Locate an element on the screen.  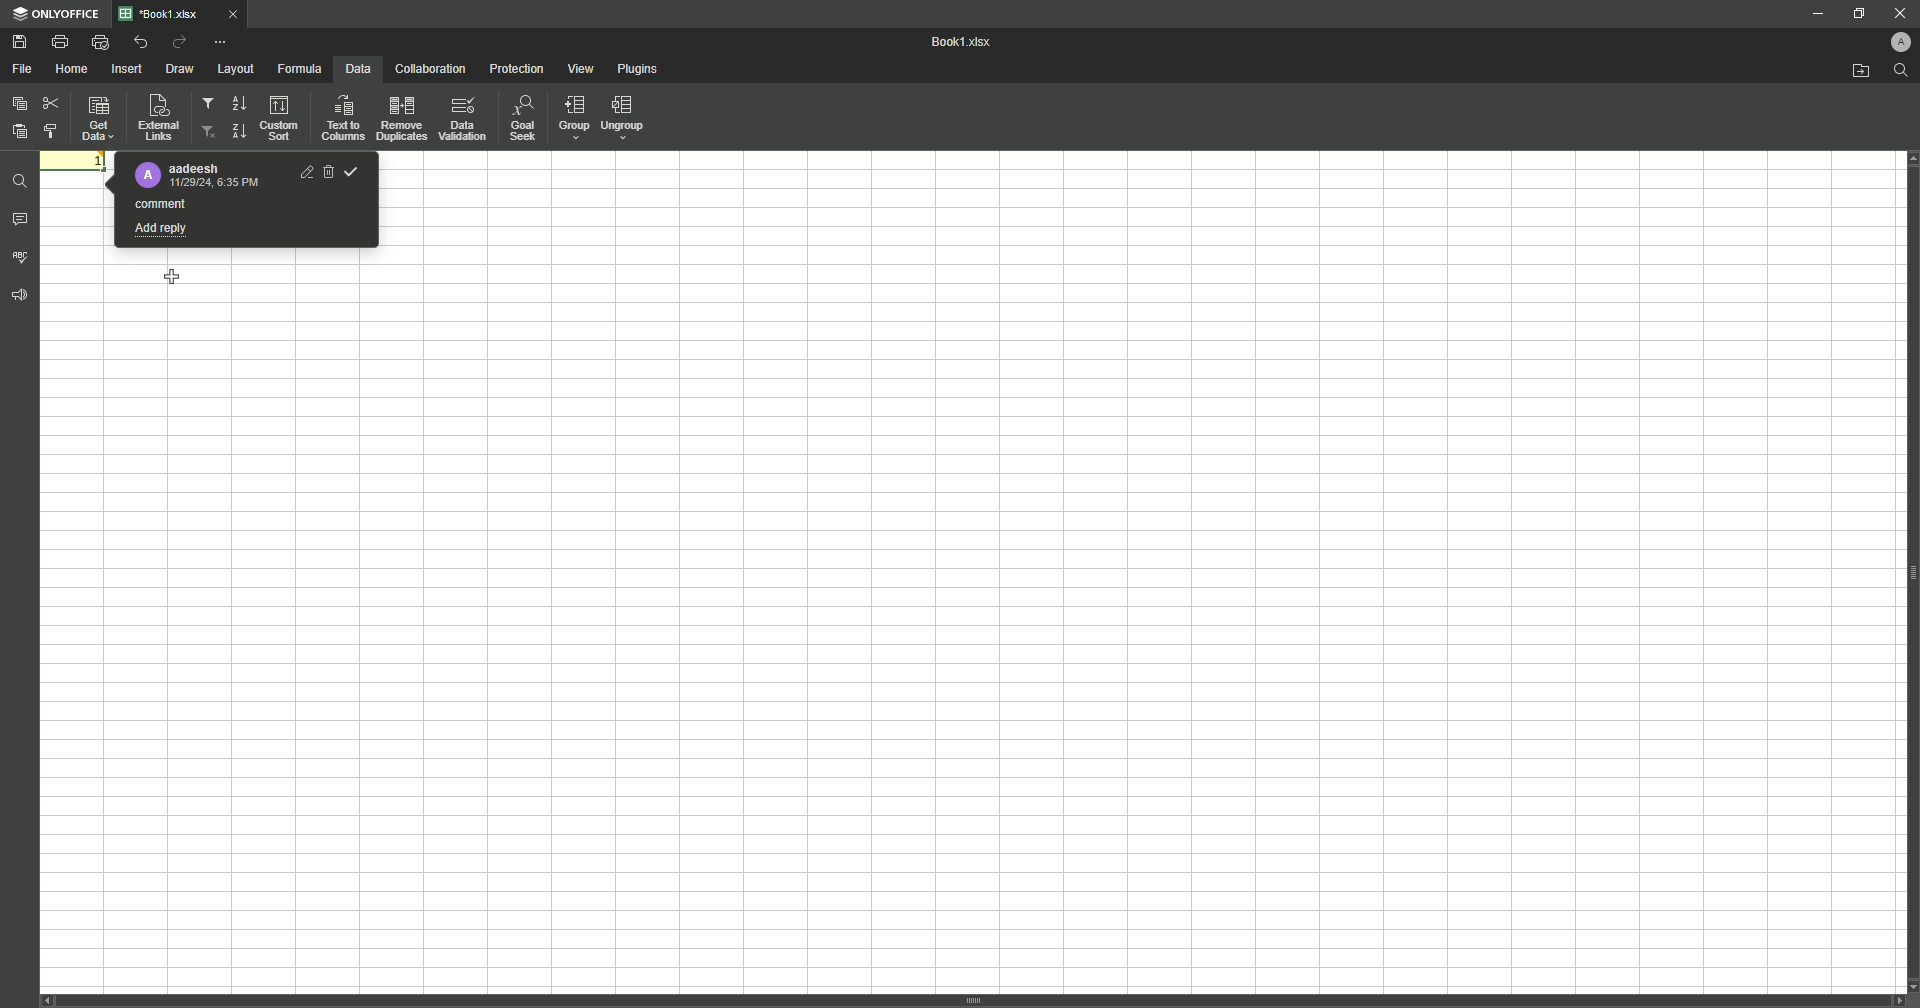
Protection is located at coordinates (516, 70).